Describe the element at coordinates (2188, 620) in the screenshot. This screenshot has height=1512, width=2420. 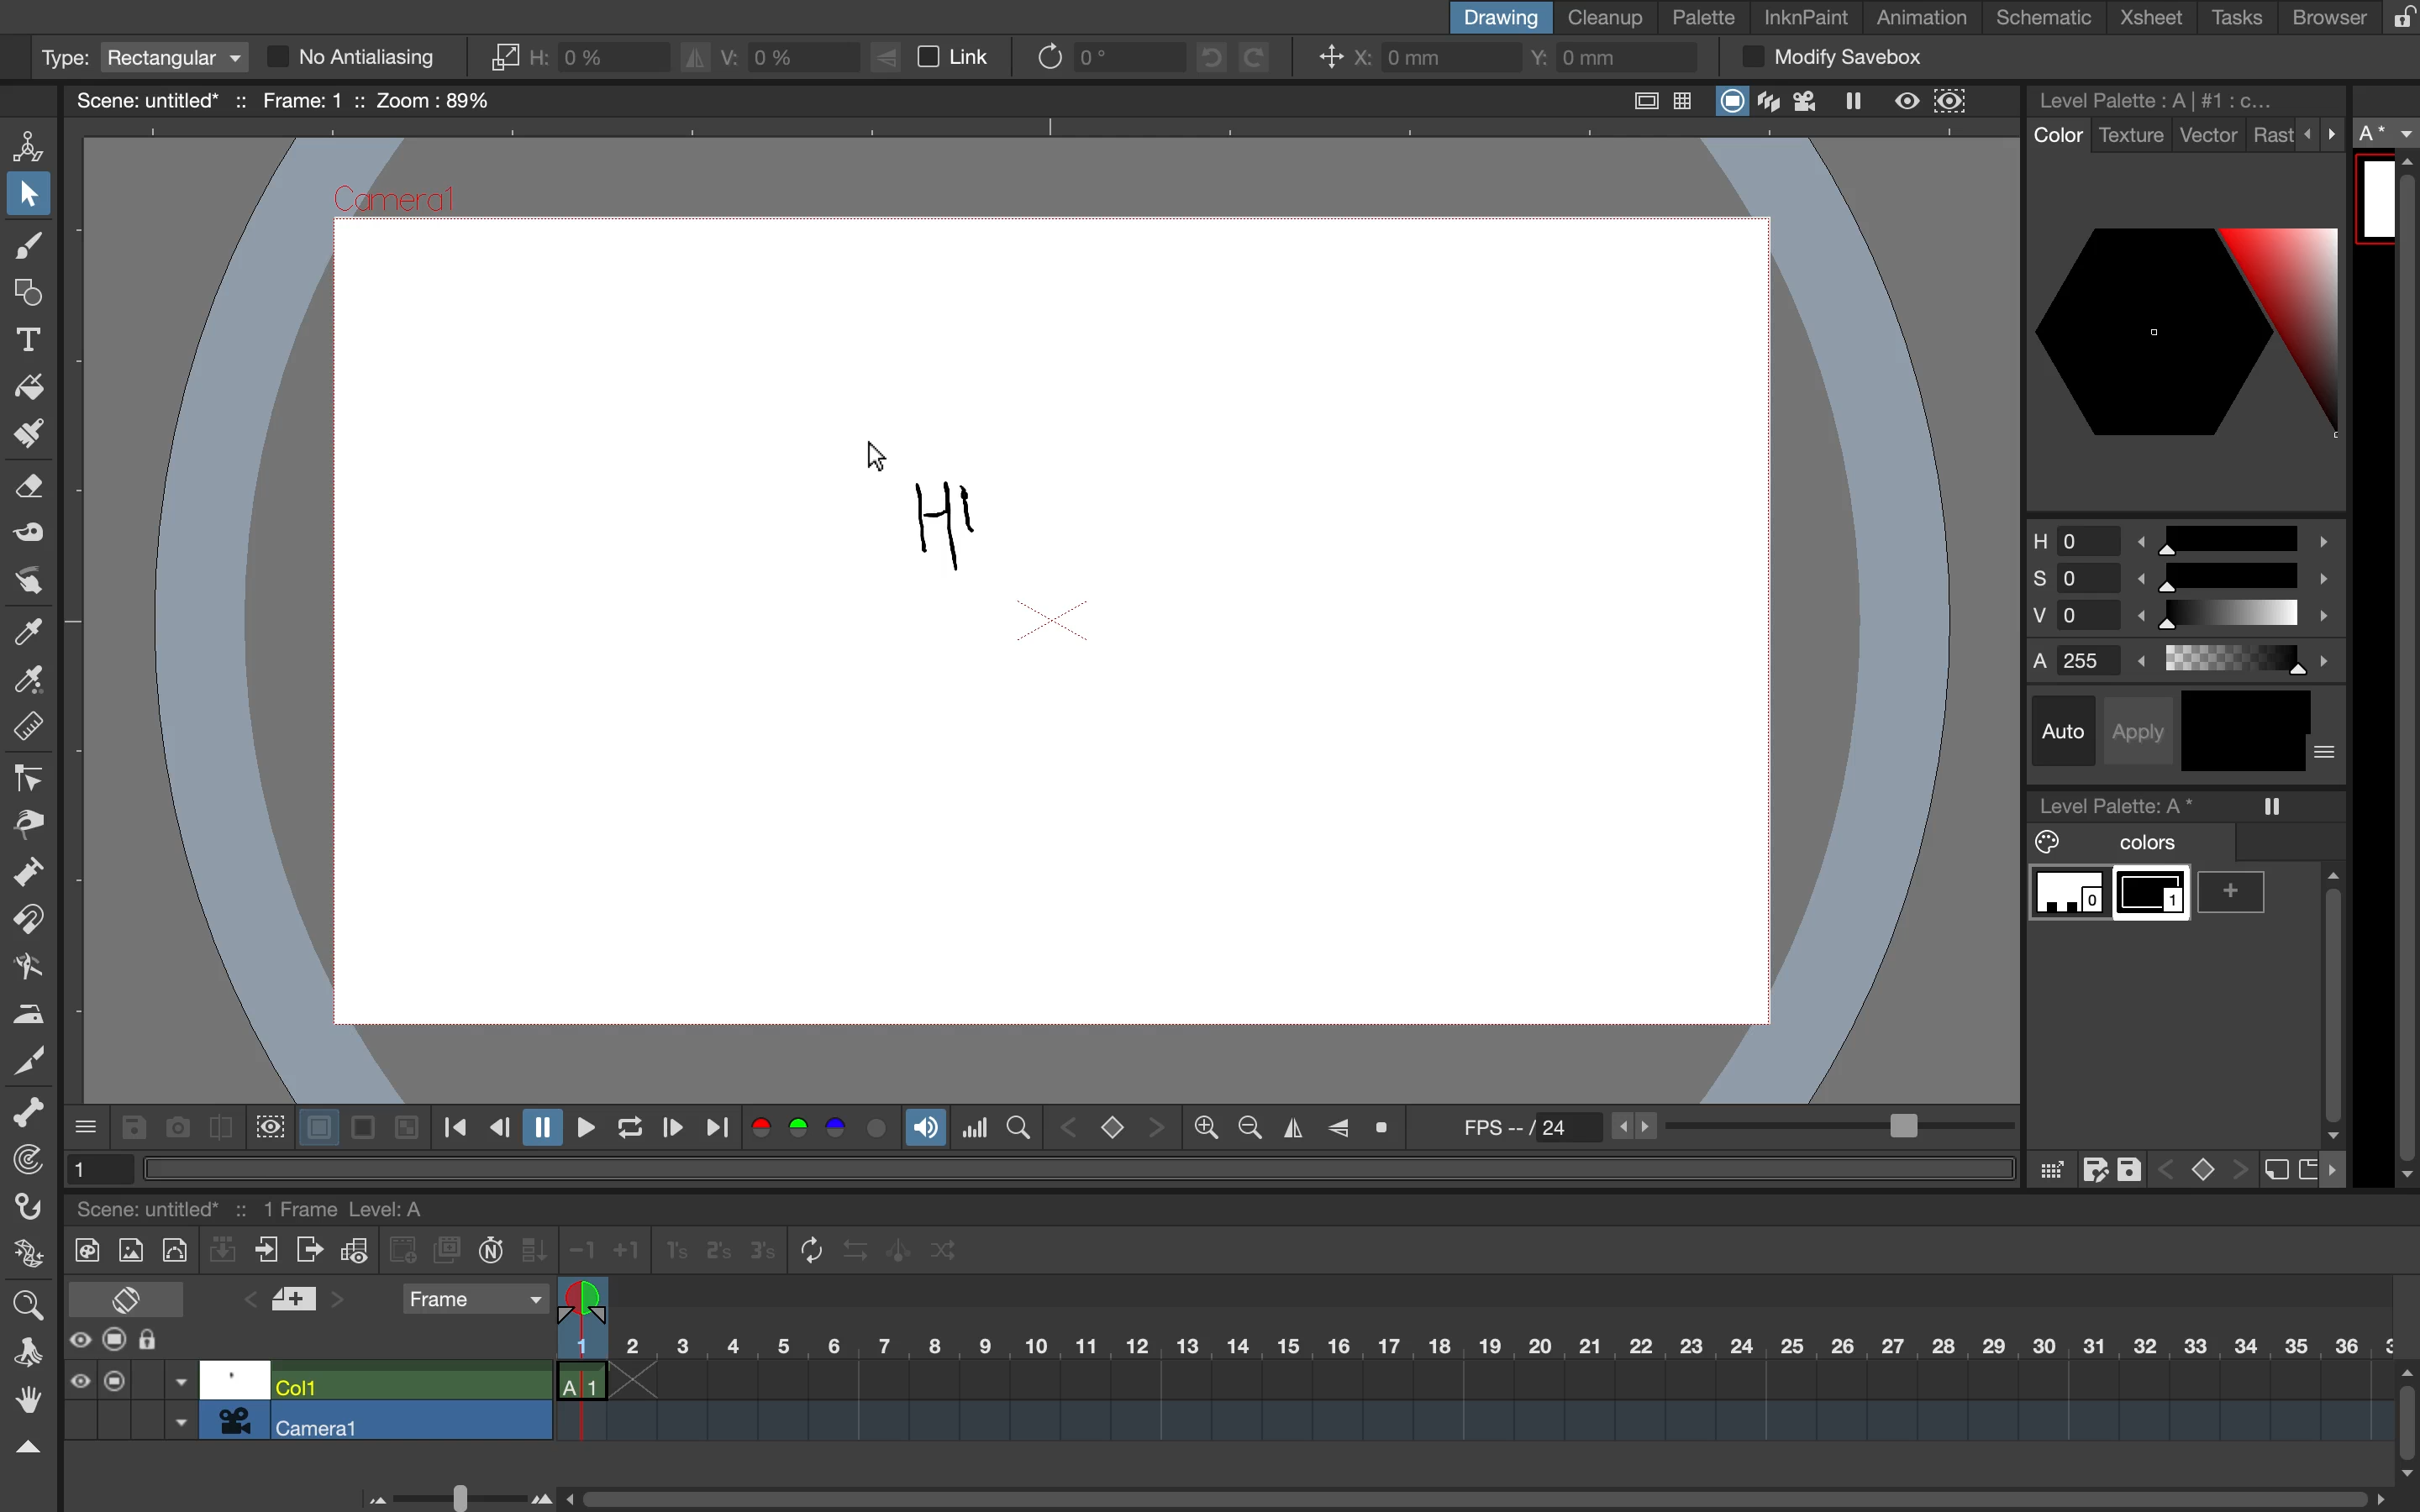
I see `brightness` at that location.